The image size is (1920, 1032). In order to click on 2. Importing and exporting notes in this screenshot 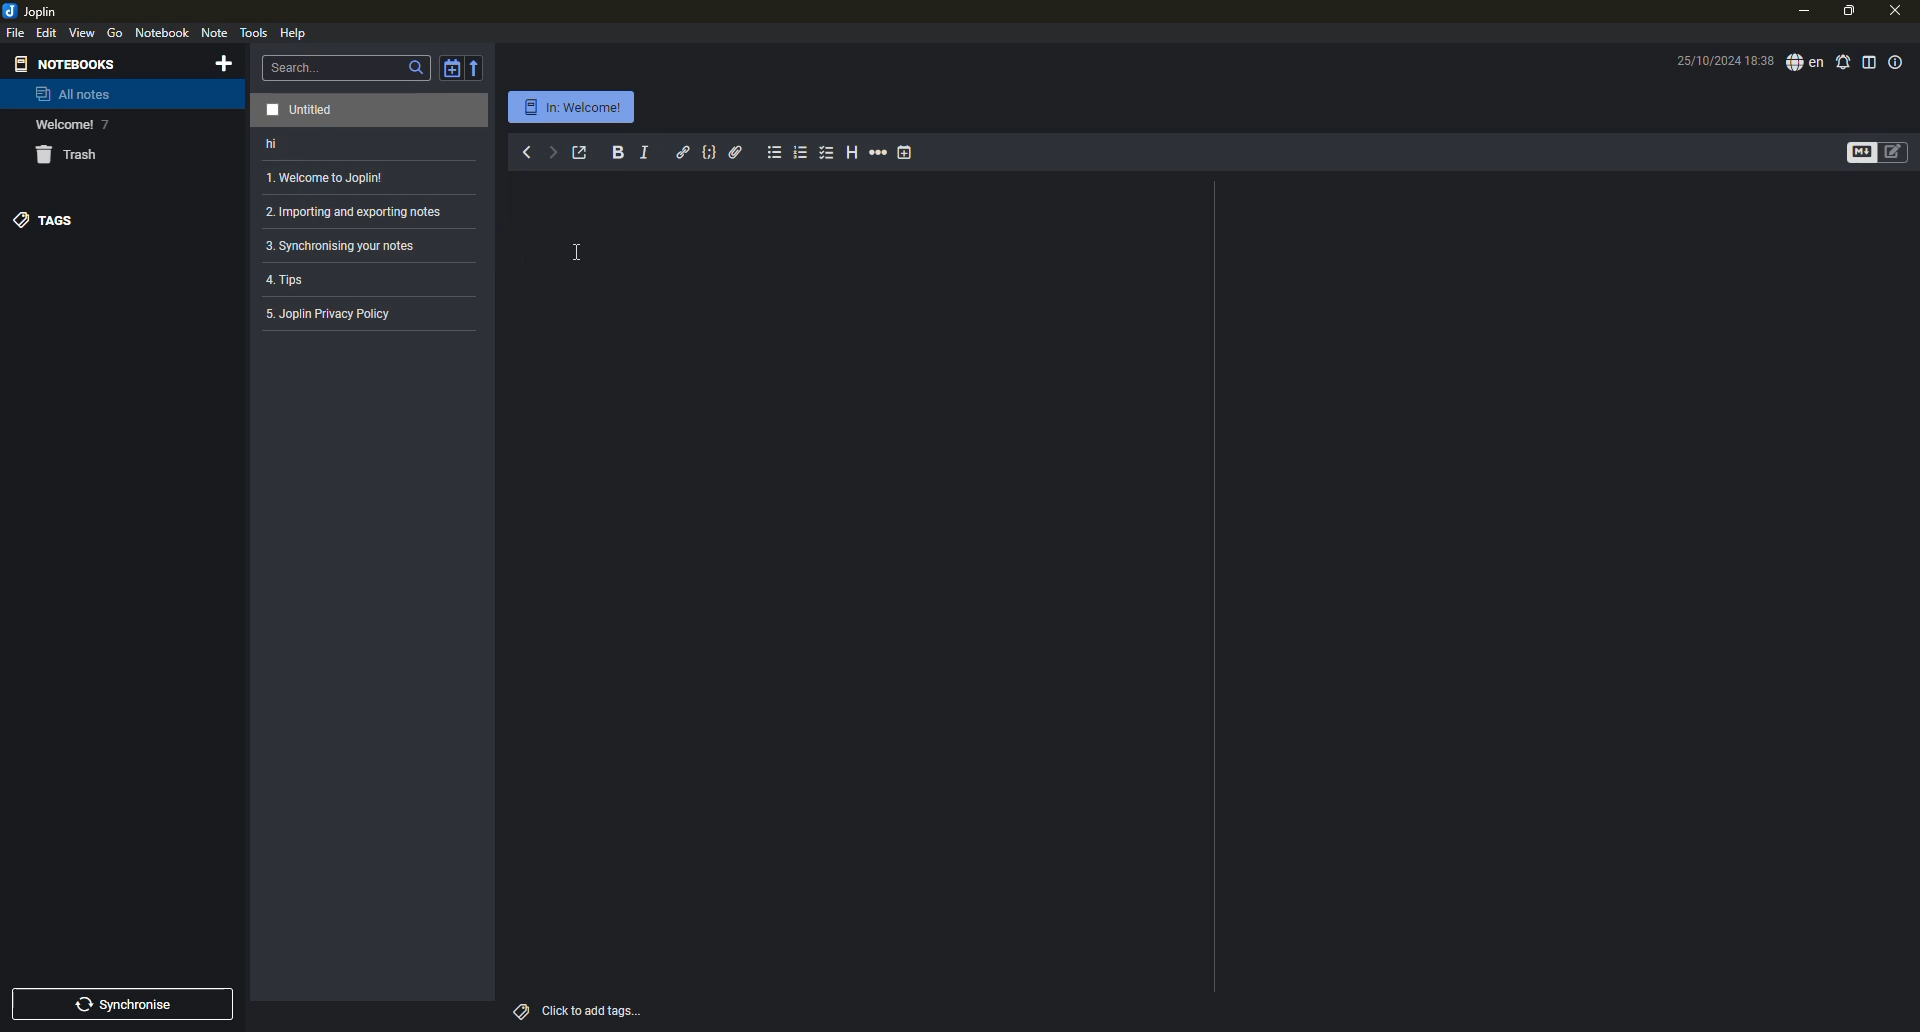, I will do `click(352, 211)`.